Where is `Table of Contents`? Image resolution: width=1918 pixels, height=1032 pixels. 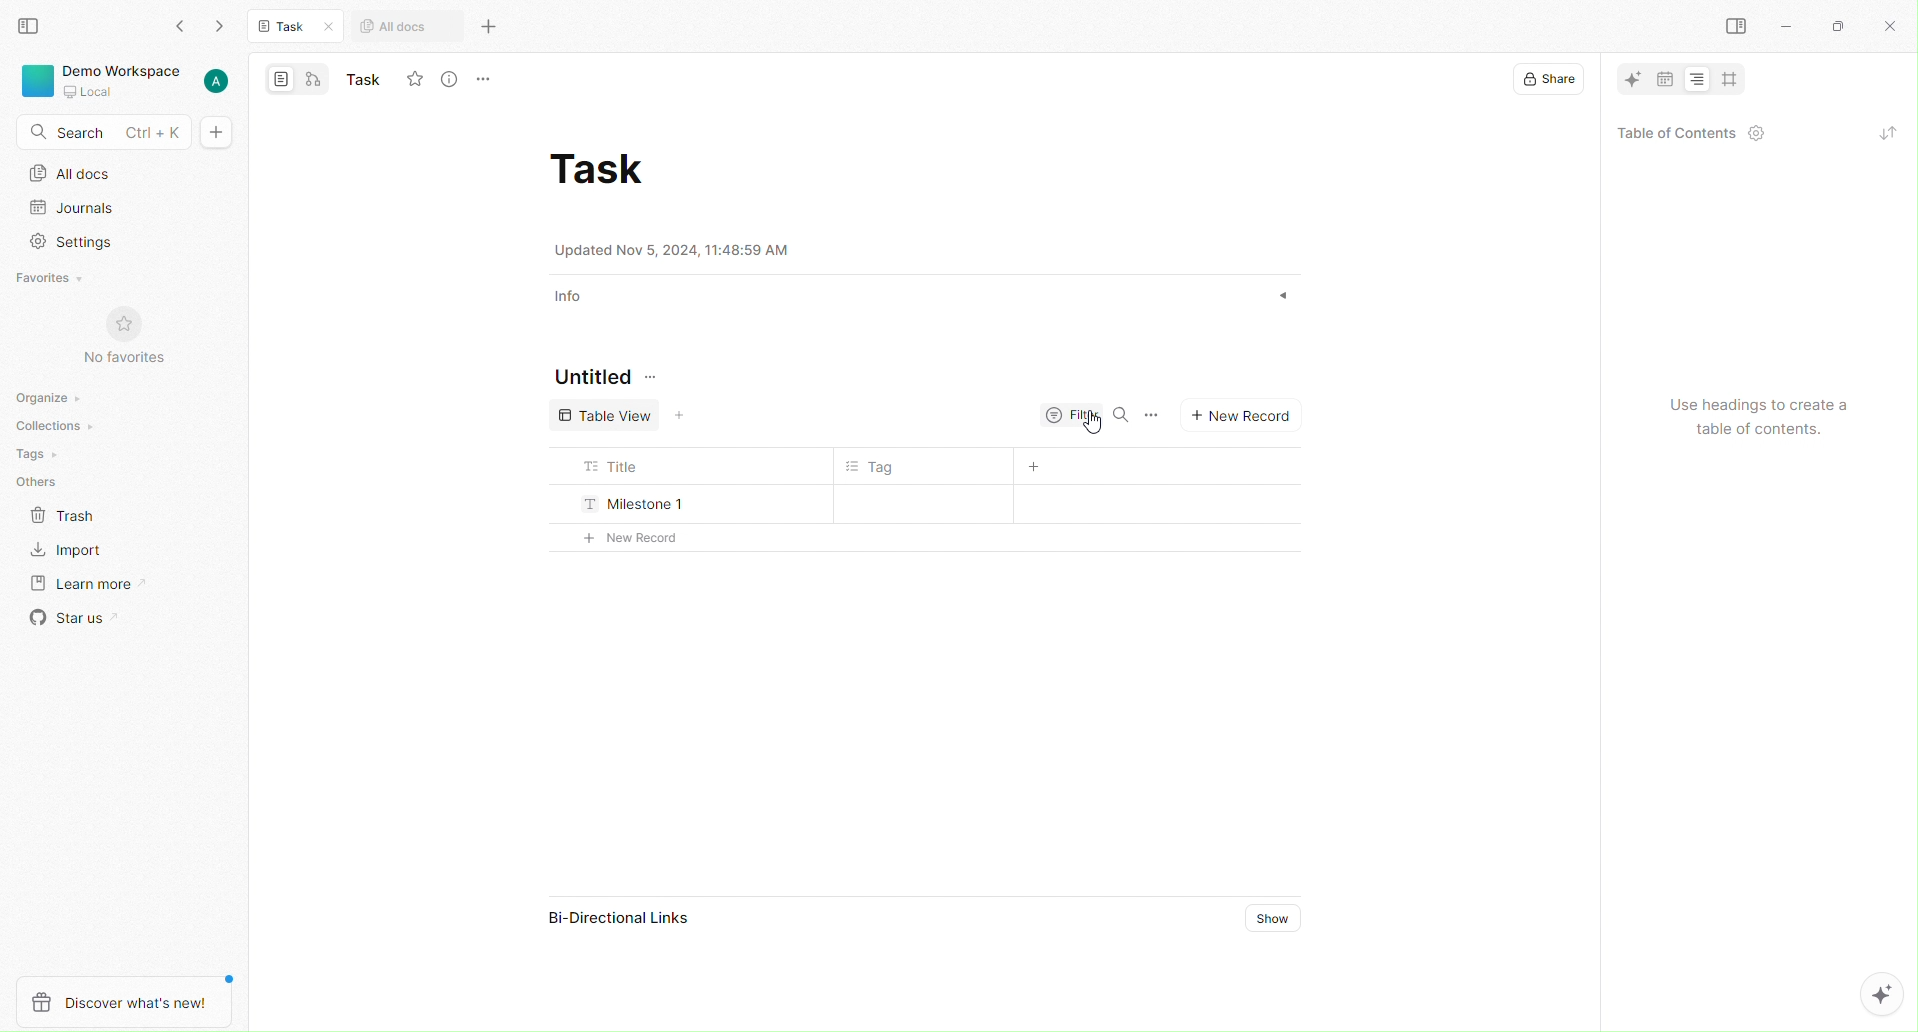 Table of Contents is located at coordinates (1687, 135).